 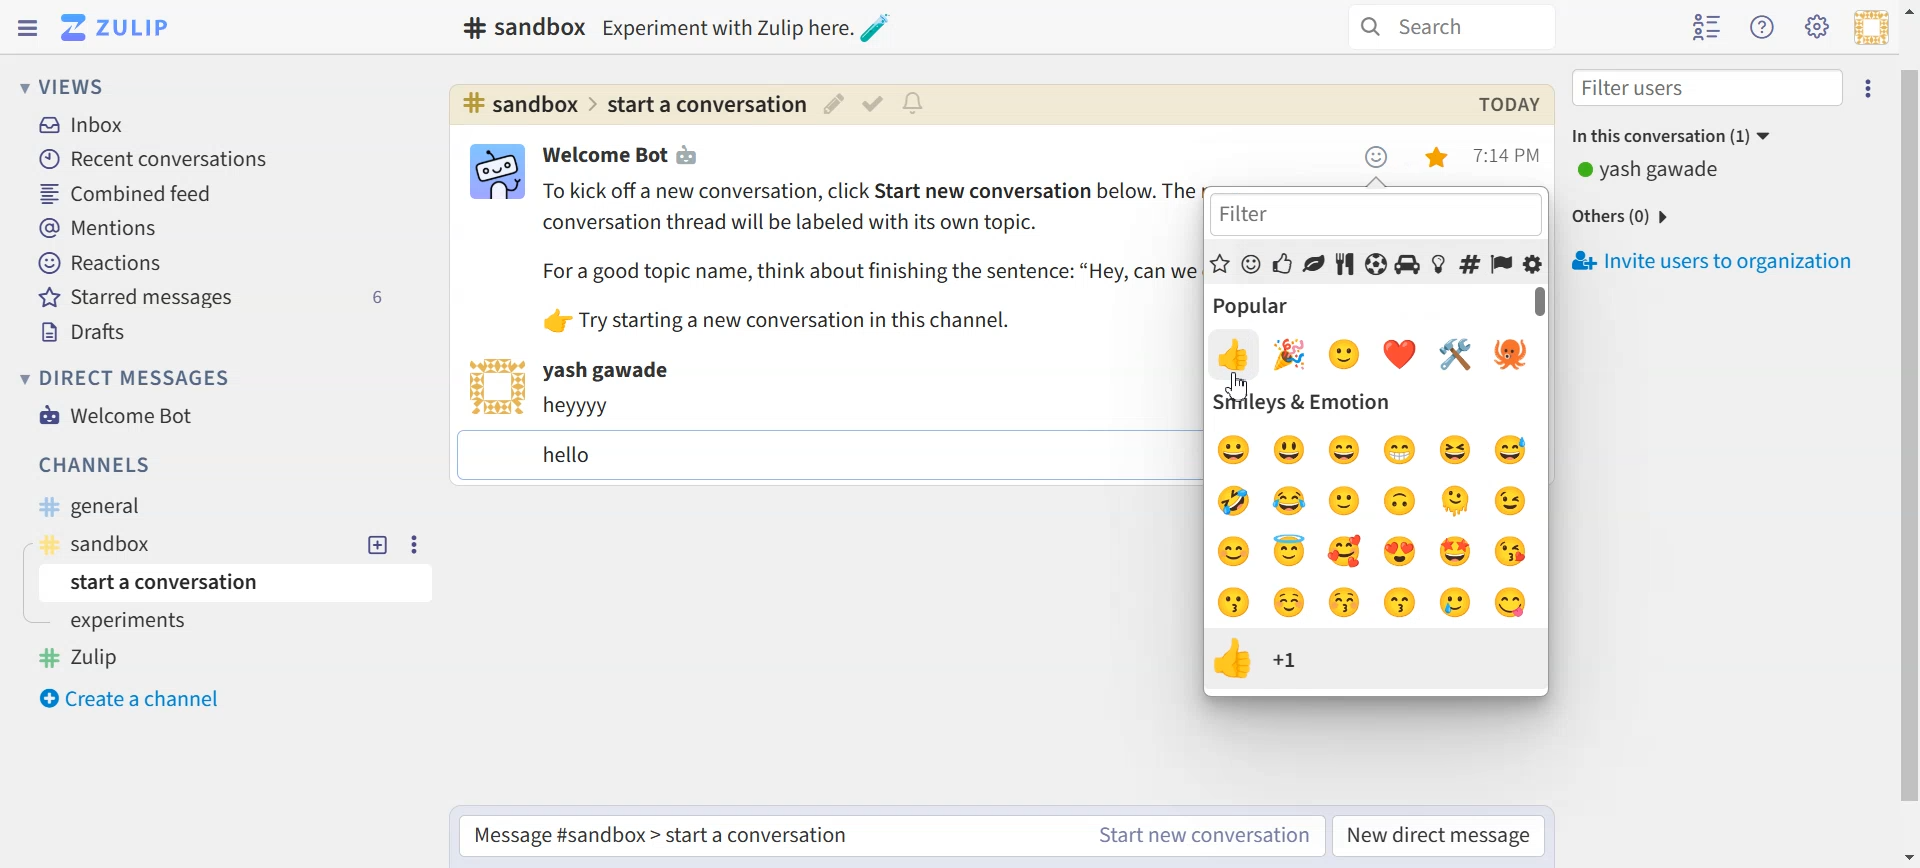 I want to click on wink, so click(x=1516, y=500).